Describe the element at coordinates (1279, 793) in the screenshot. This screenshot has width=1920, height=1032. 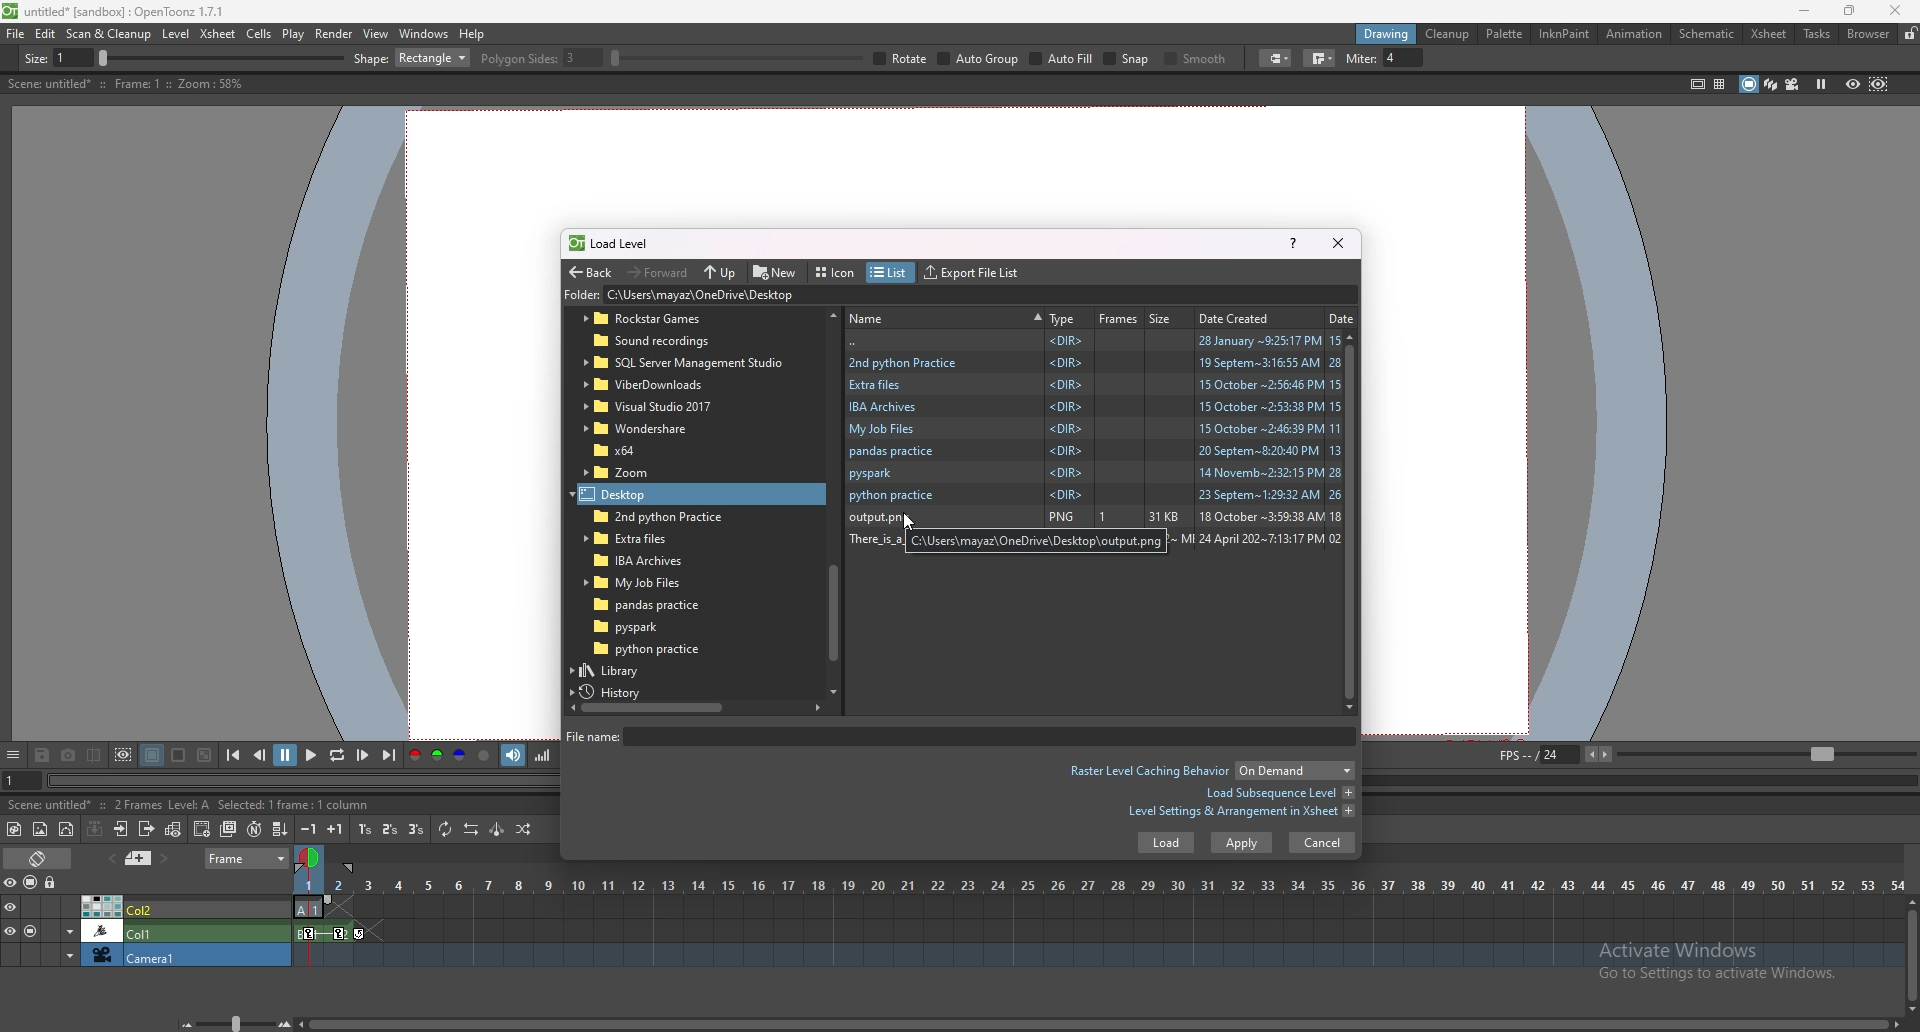
I see `load subsequence level` at that location.